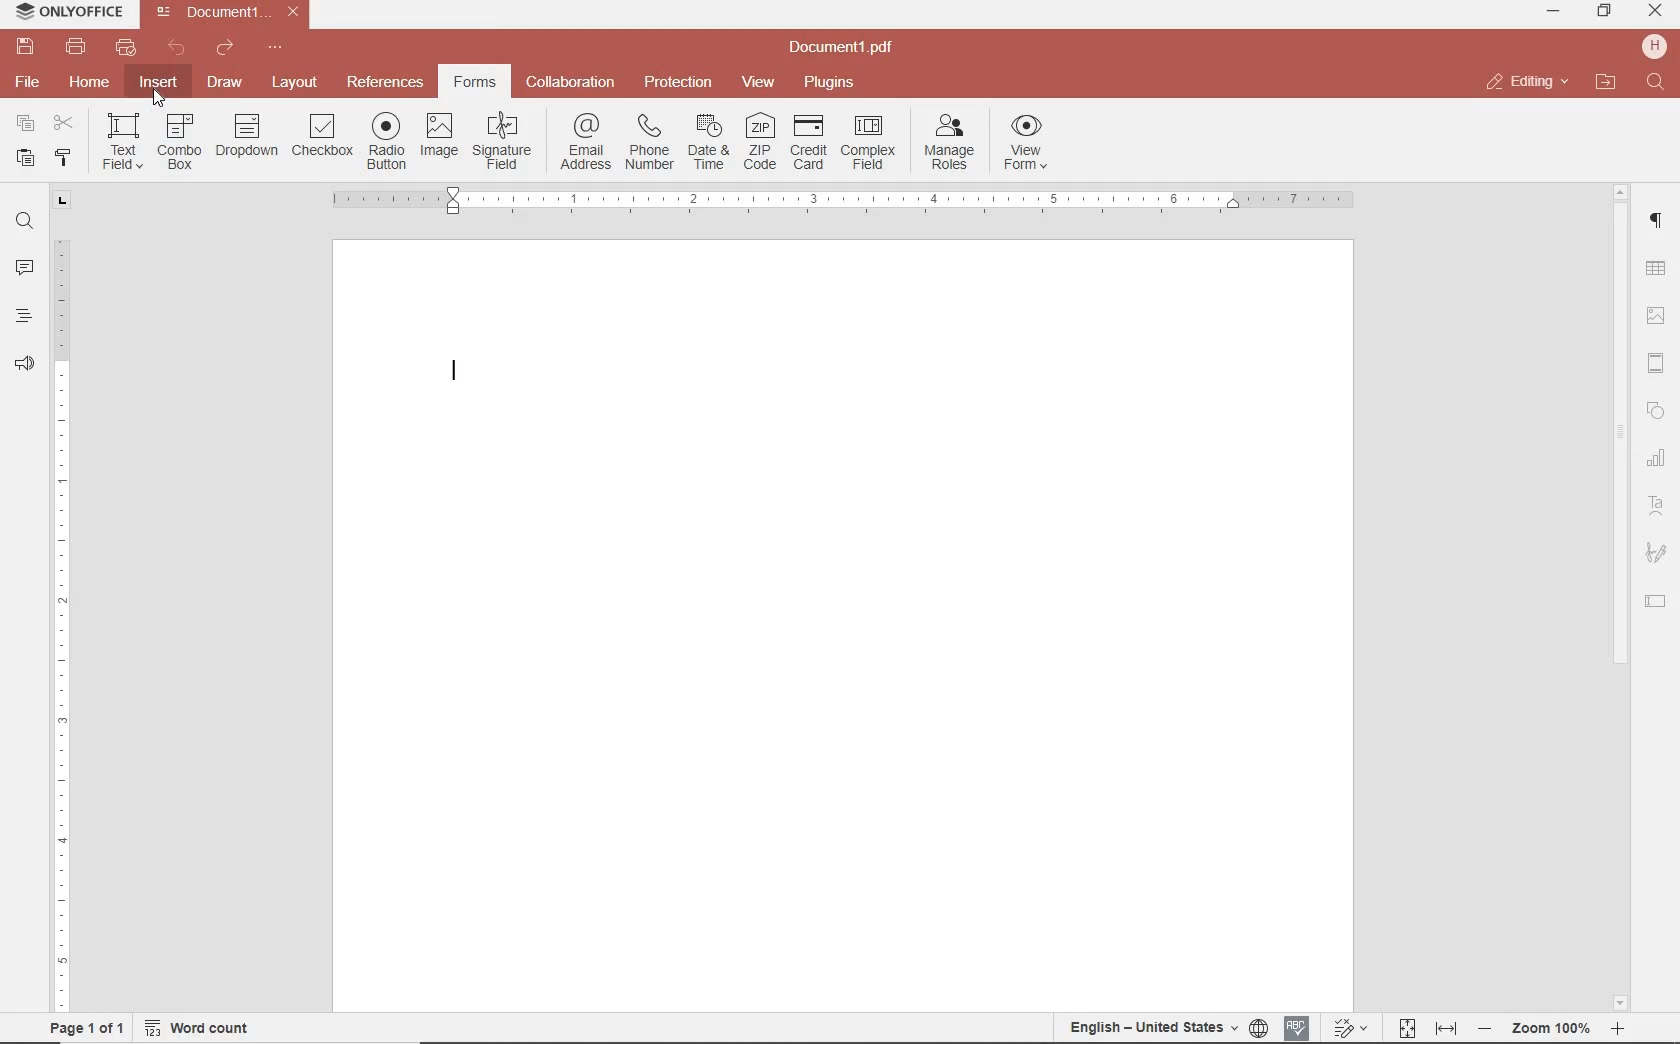  What do you see at coordinates (1658, 46) in the screenshot?
I see `hp` at bounding box center [1658, 46].